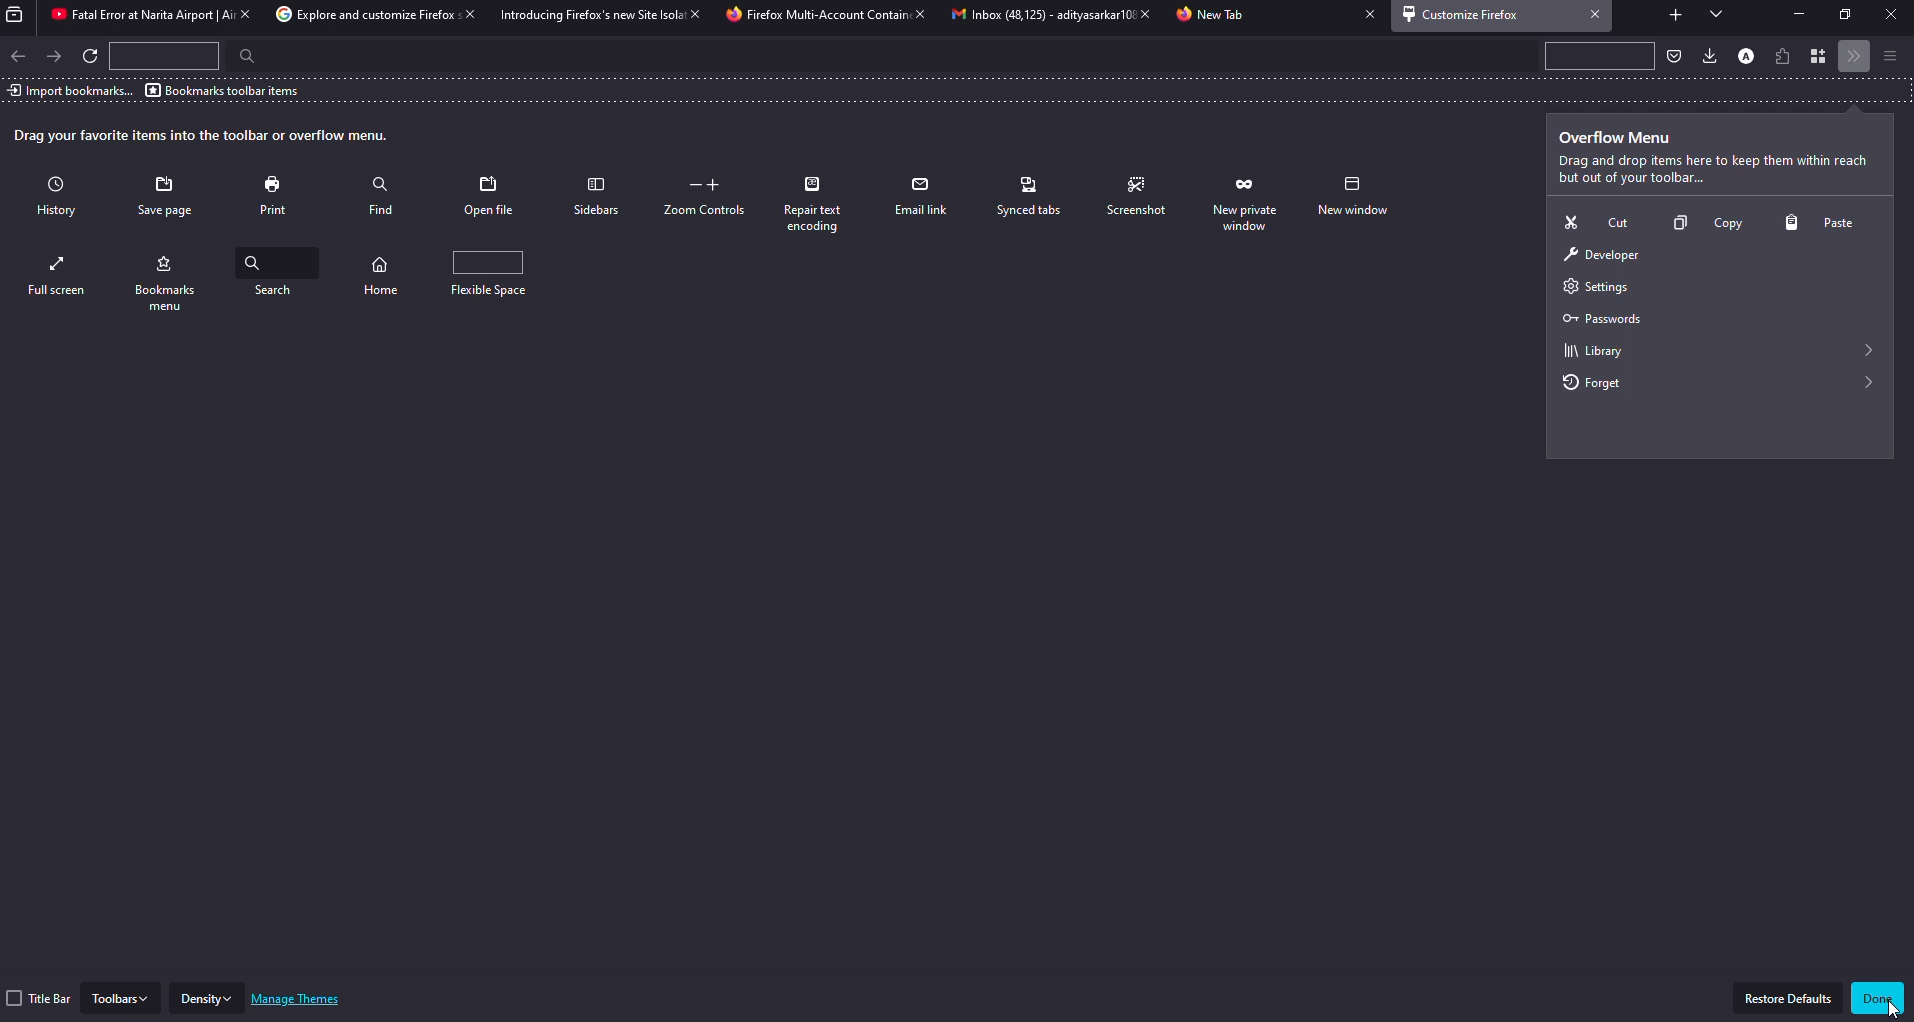  What do you see at coordinates (41, 998) in the screenshot?
I see `title bar` at bounding box center [41, 998].